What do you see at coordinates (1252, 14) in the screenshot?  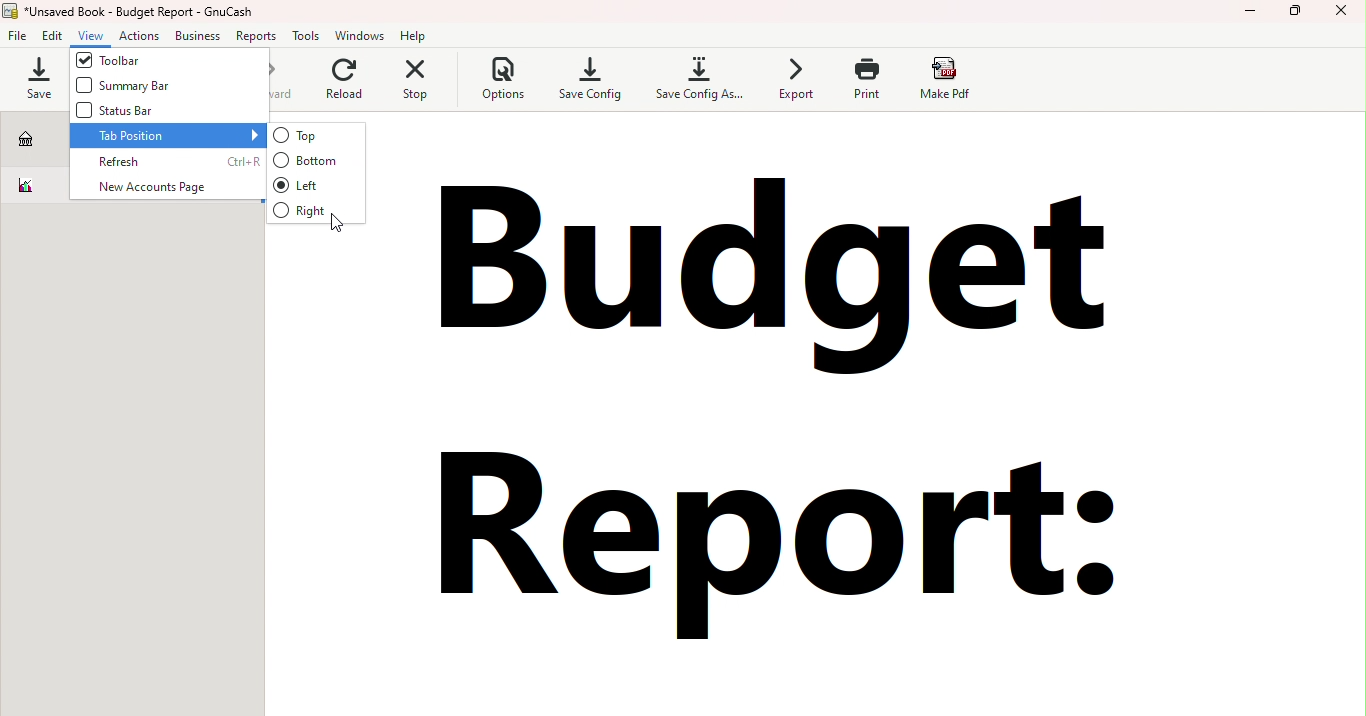 I see `Minimize` at bounding box center [1252, 14].